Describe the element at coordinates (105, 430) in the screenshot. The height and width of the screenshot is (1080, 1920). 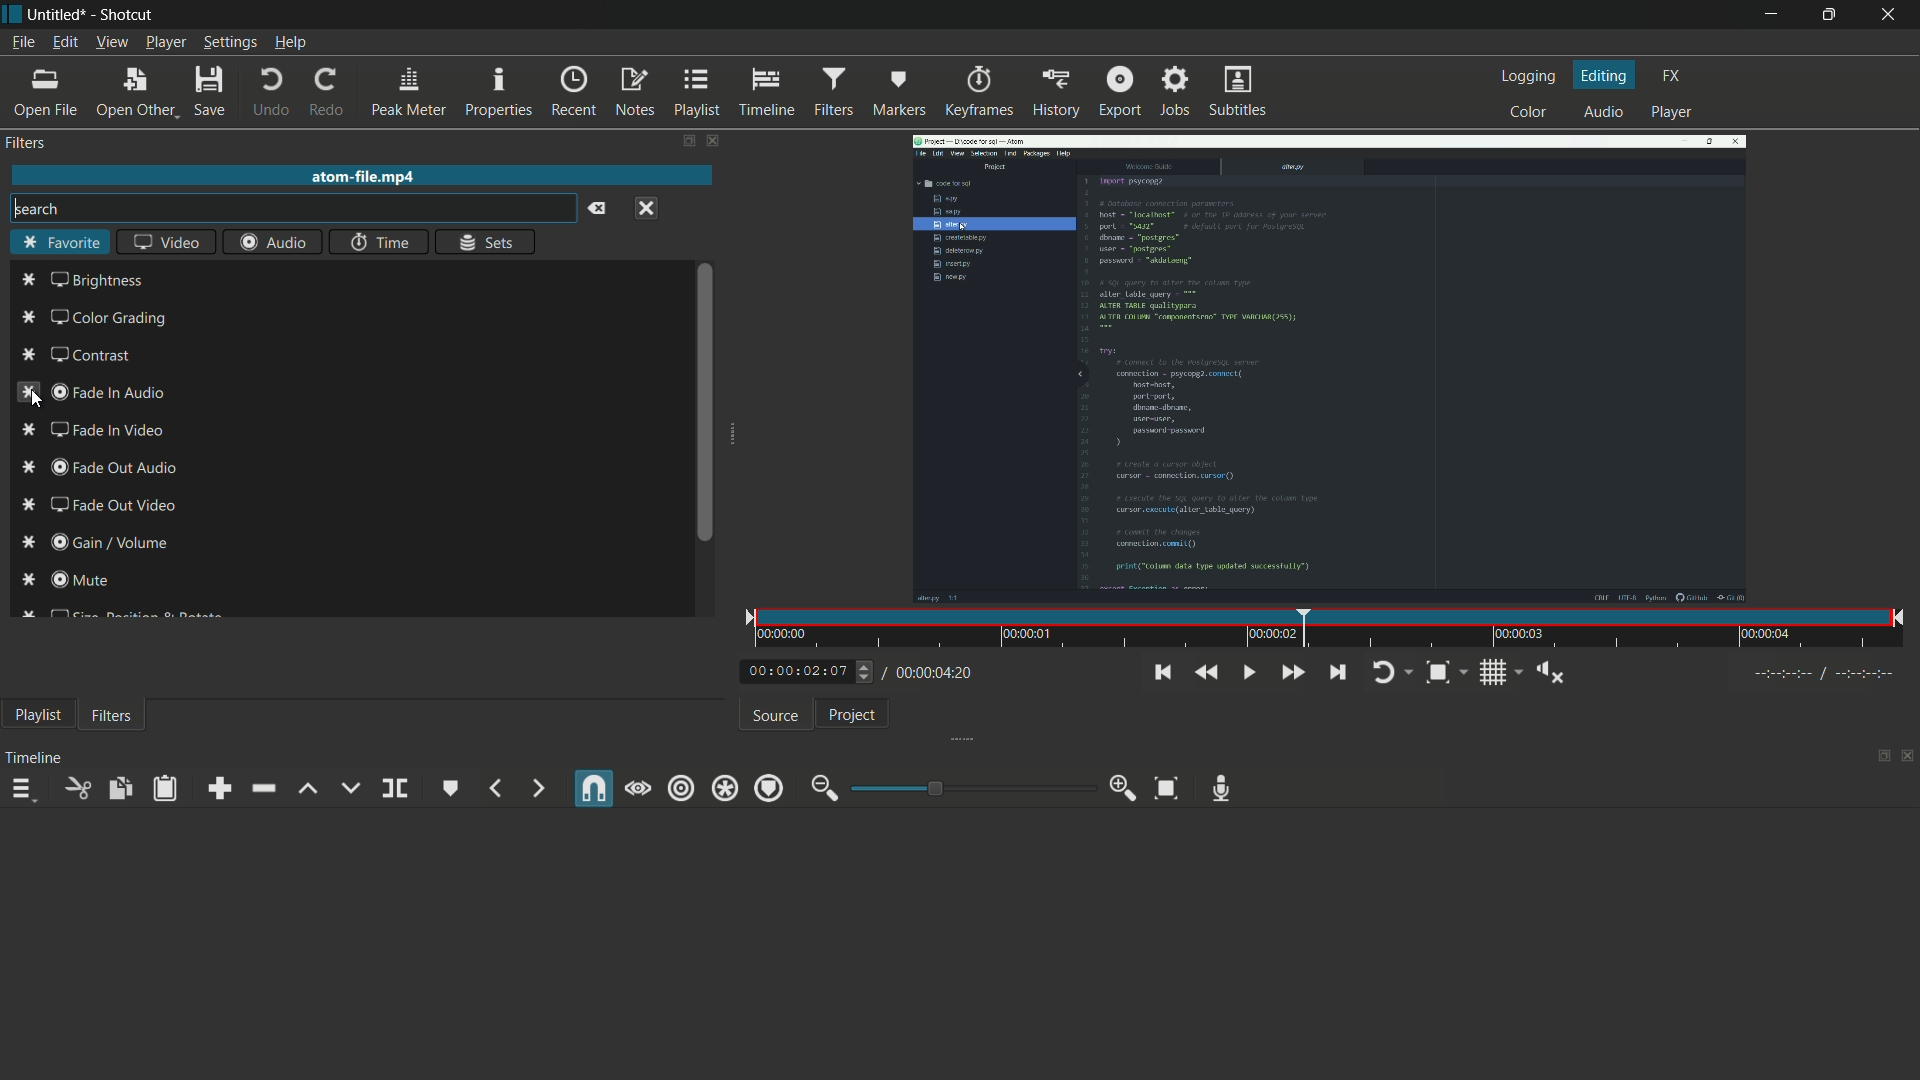
I see `fade in video` at that location.